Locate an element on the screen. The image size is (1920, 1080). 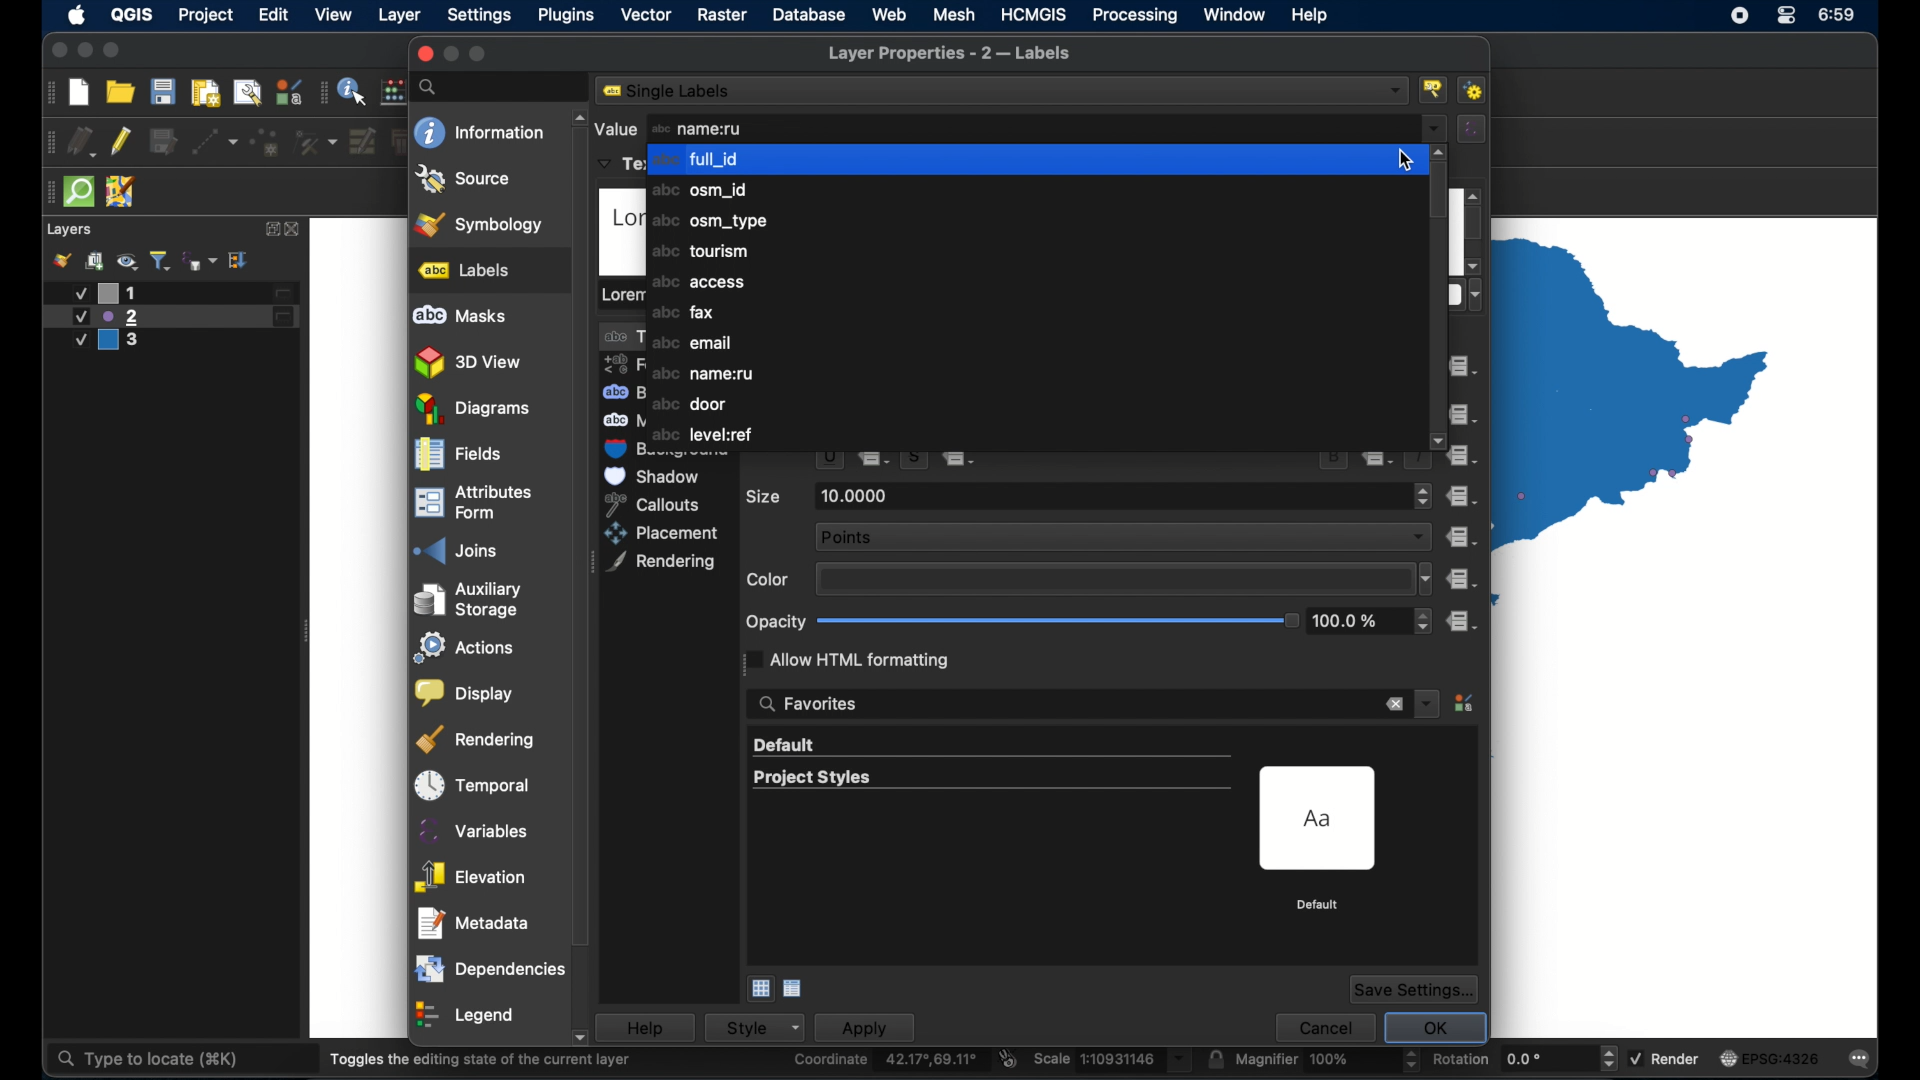
data defined override is located at coordinates (1461, 496).